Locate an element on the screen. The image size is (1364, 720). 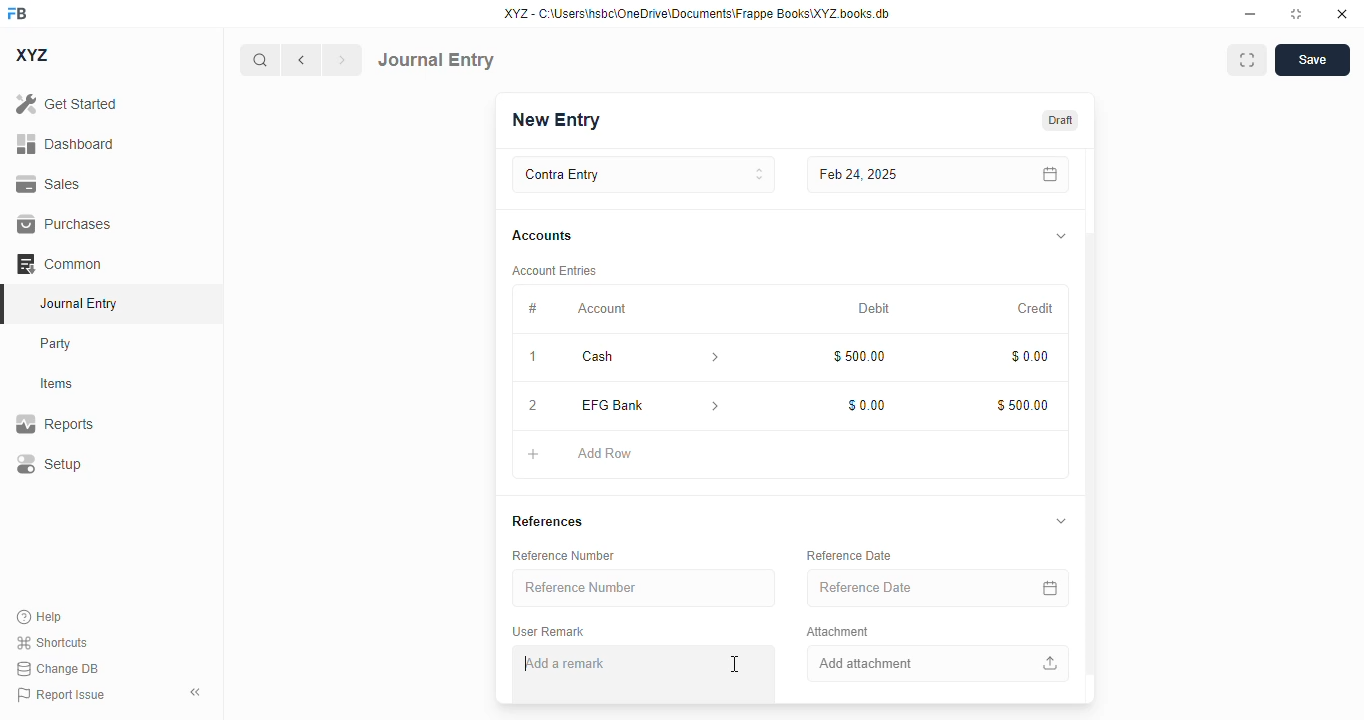
1 is located at coordinates (532, 356).